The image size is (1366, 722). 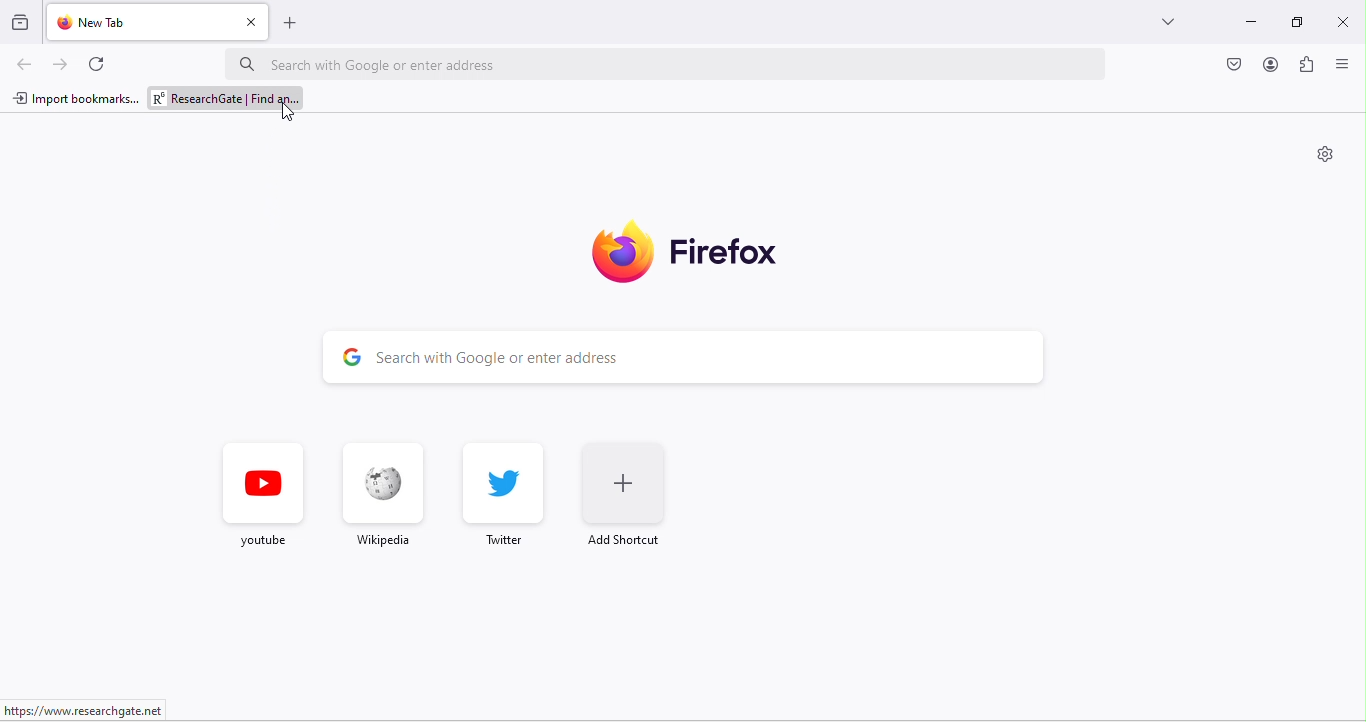 I want to click on visit chrome, so click(x=1236, y=66).